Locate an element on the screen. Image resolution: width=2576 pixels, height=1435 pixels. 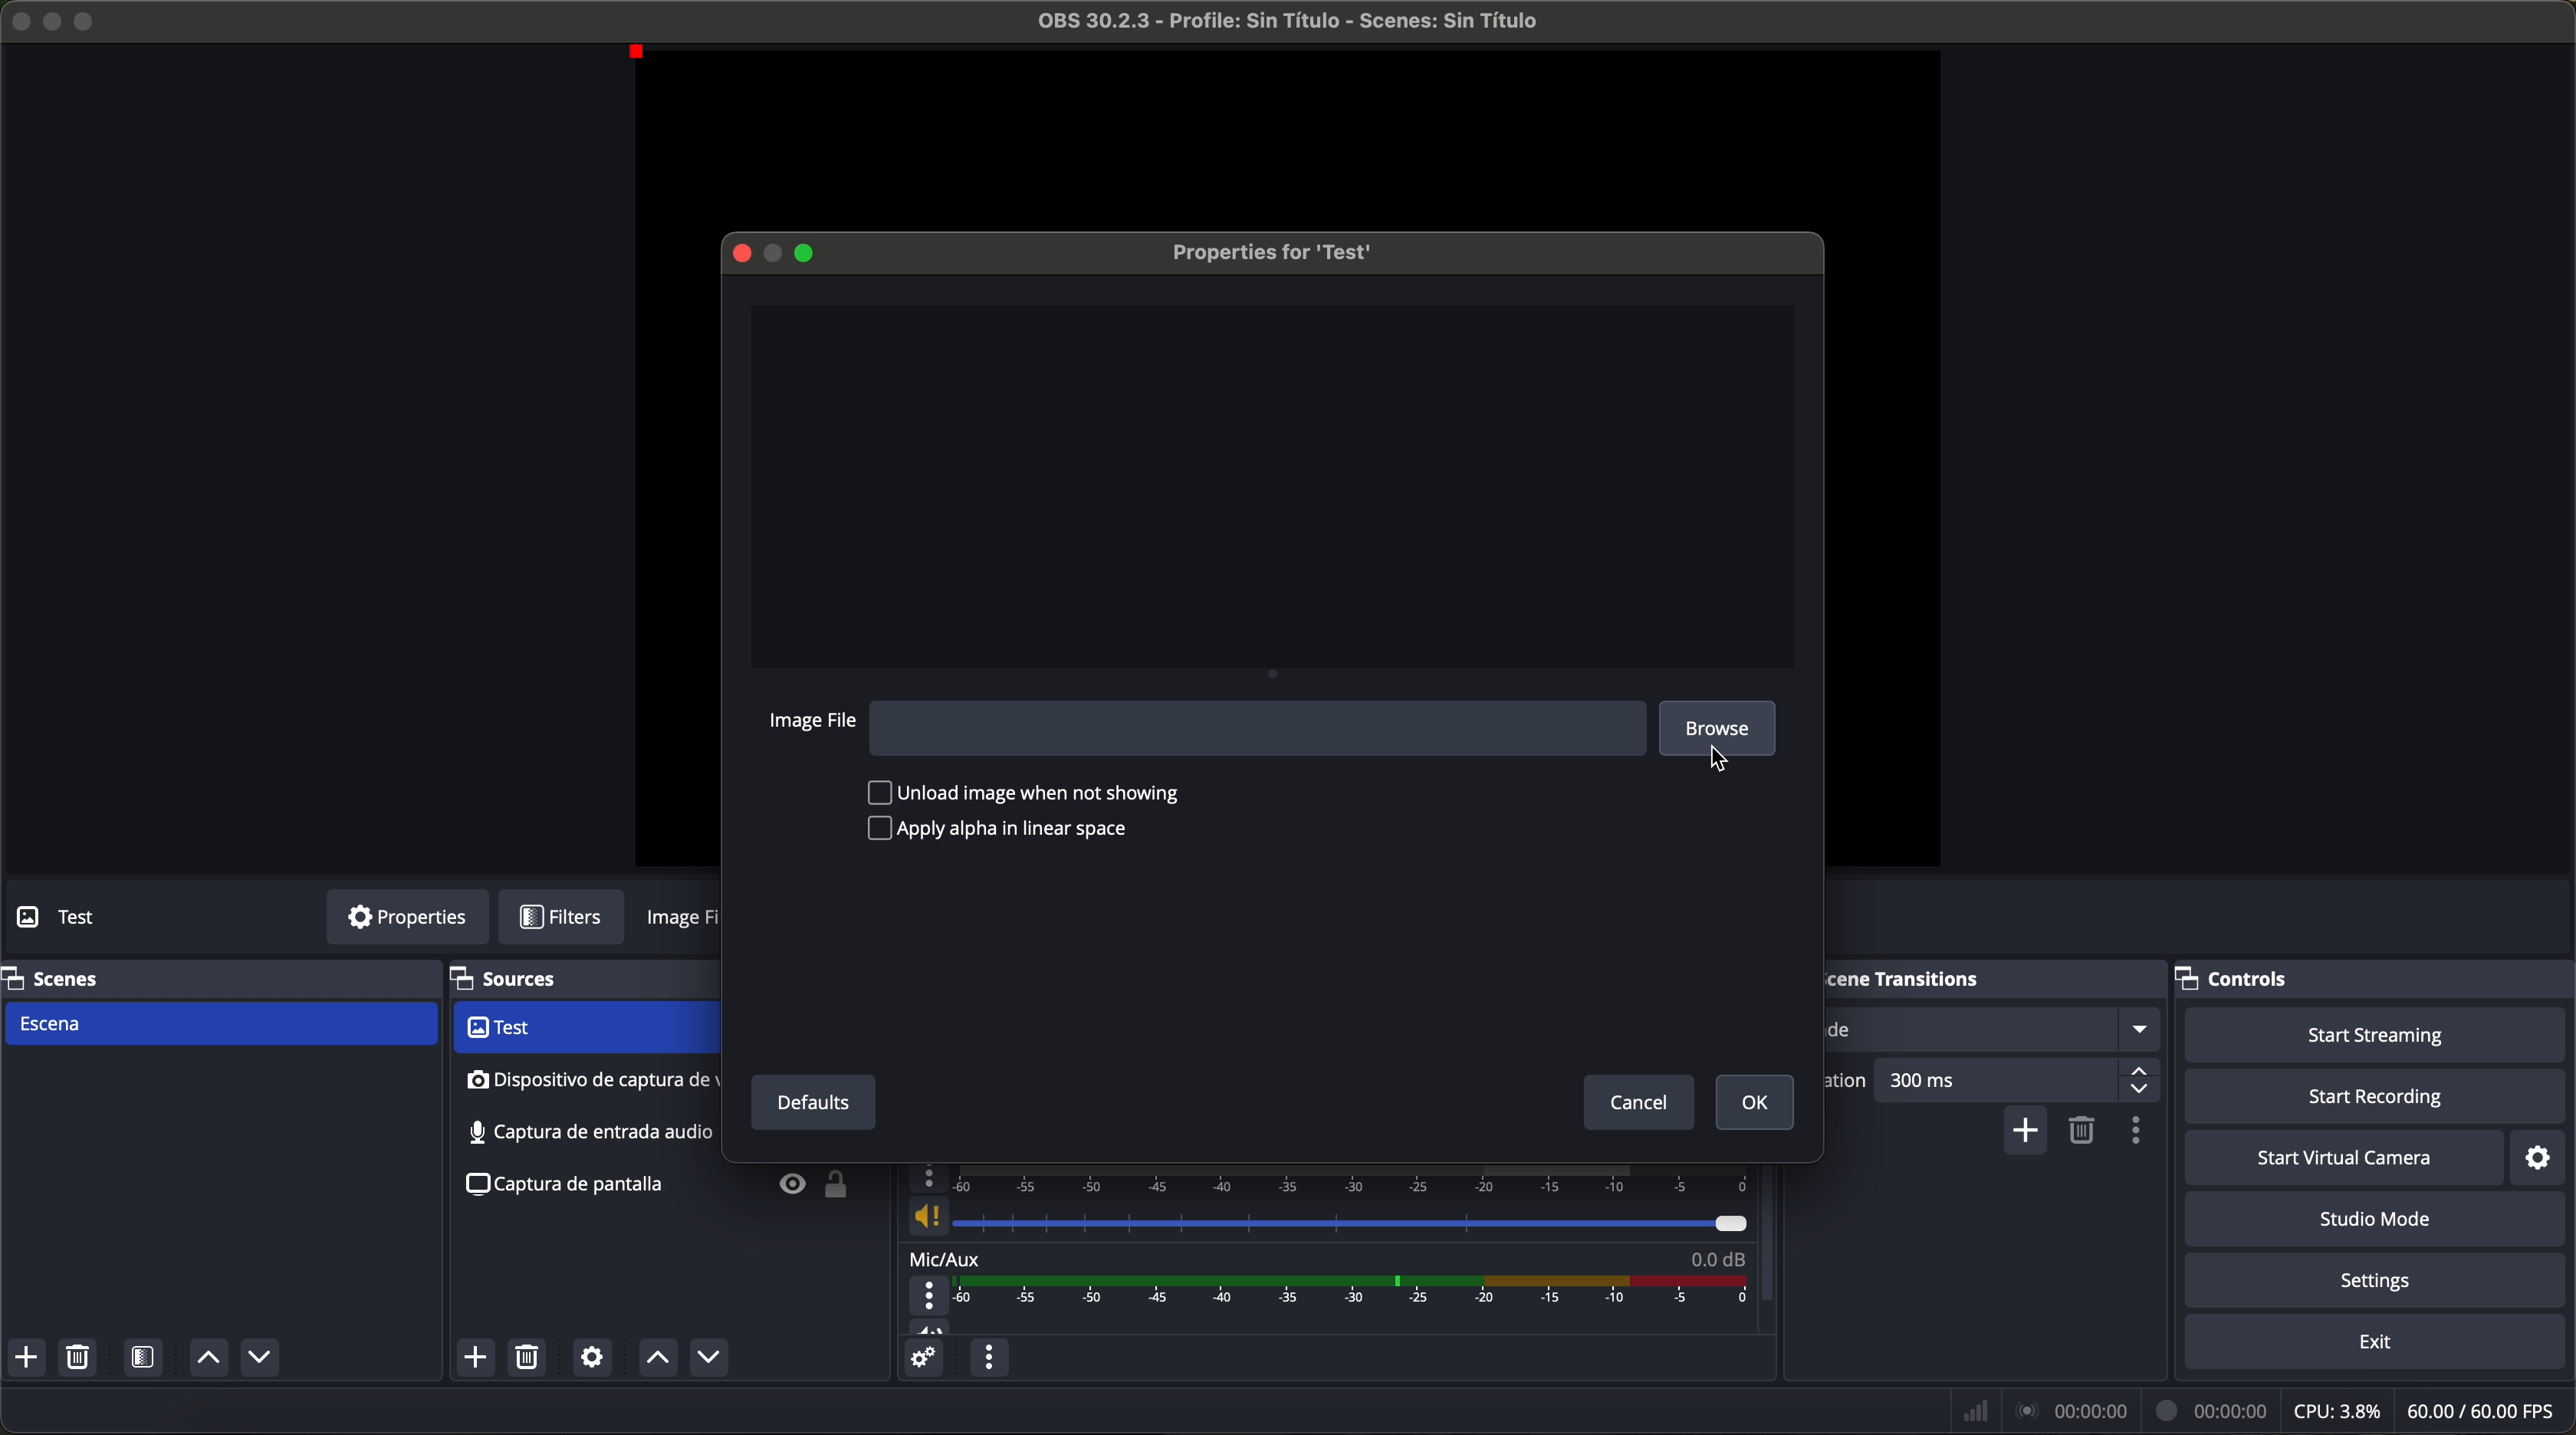
click on add source is located at coordinates (481, 1359).